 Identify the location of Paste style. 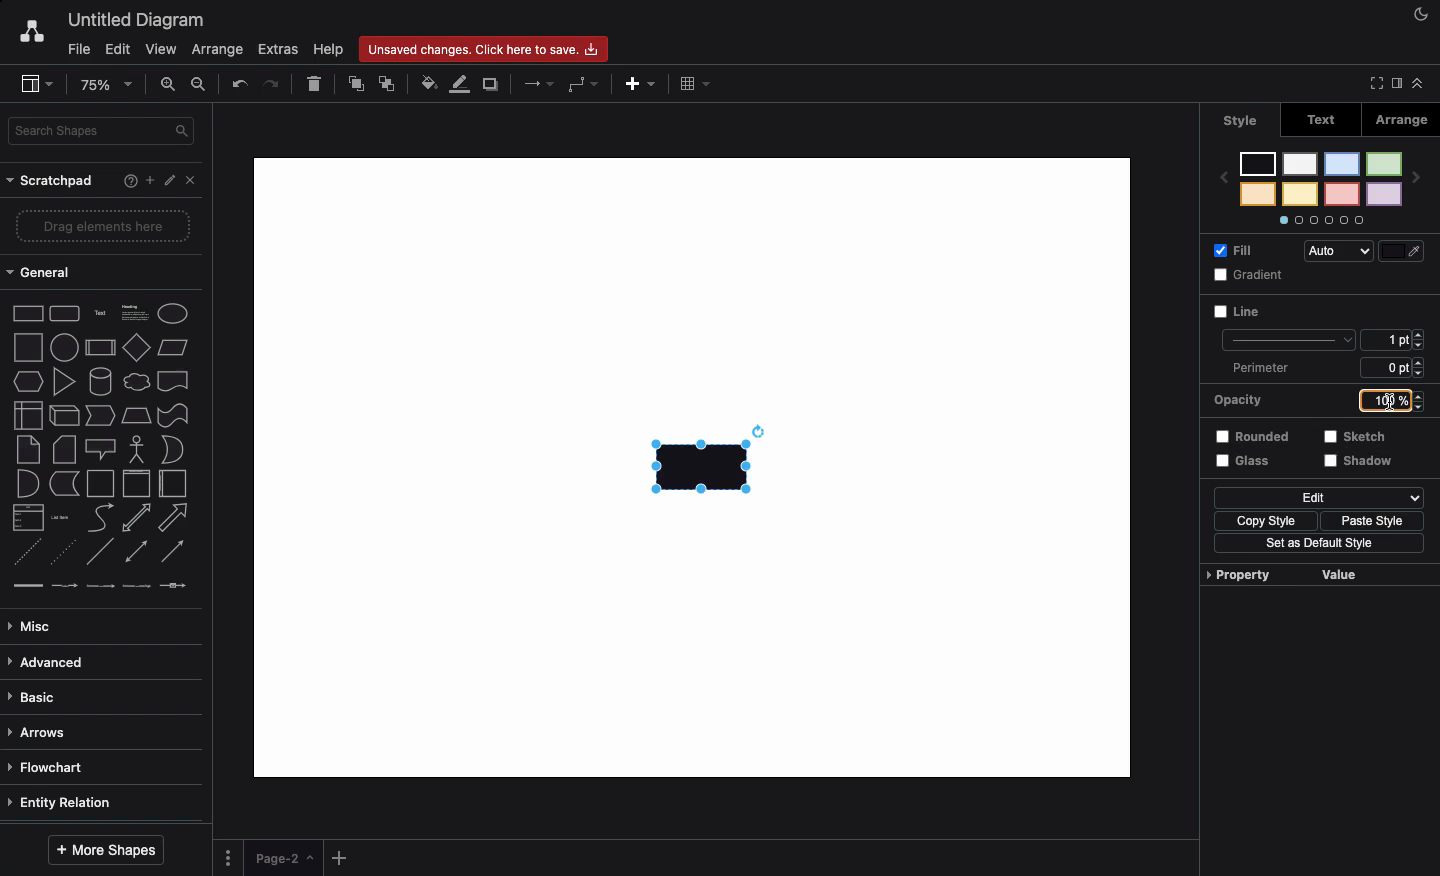
(1367, 519).